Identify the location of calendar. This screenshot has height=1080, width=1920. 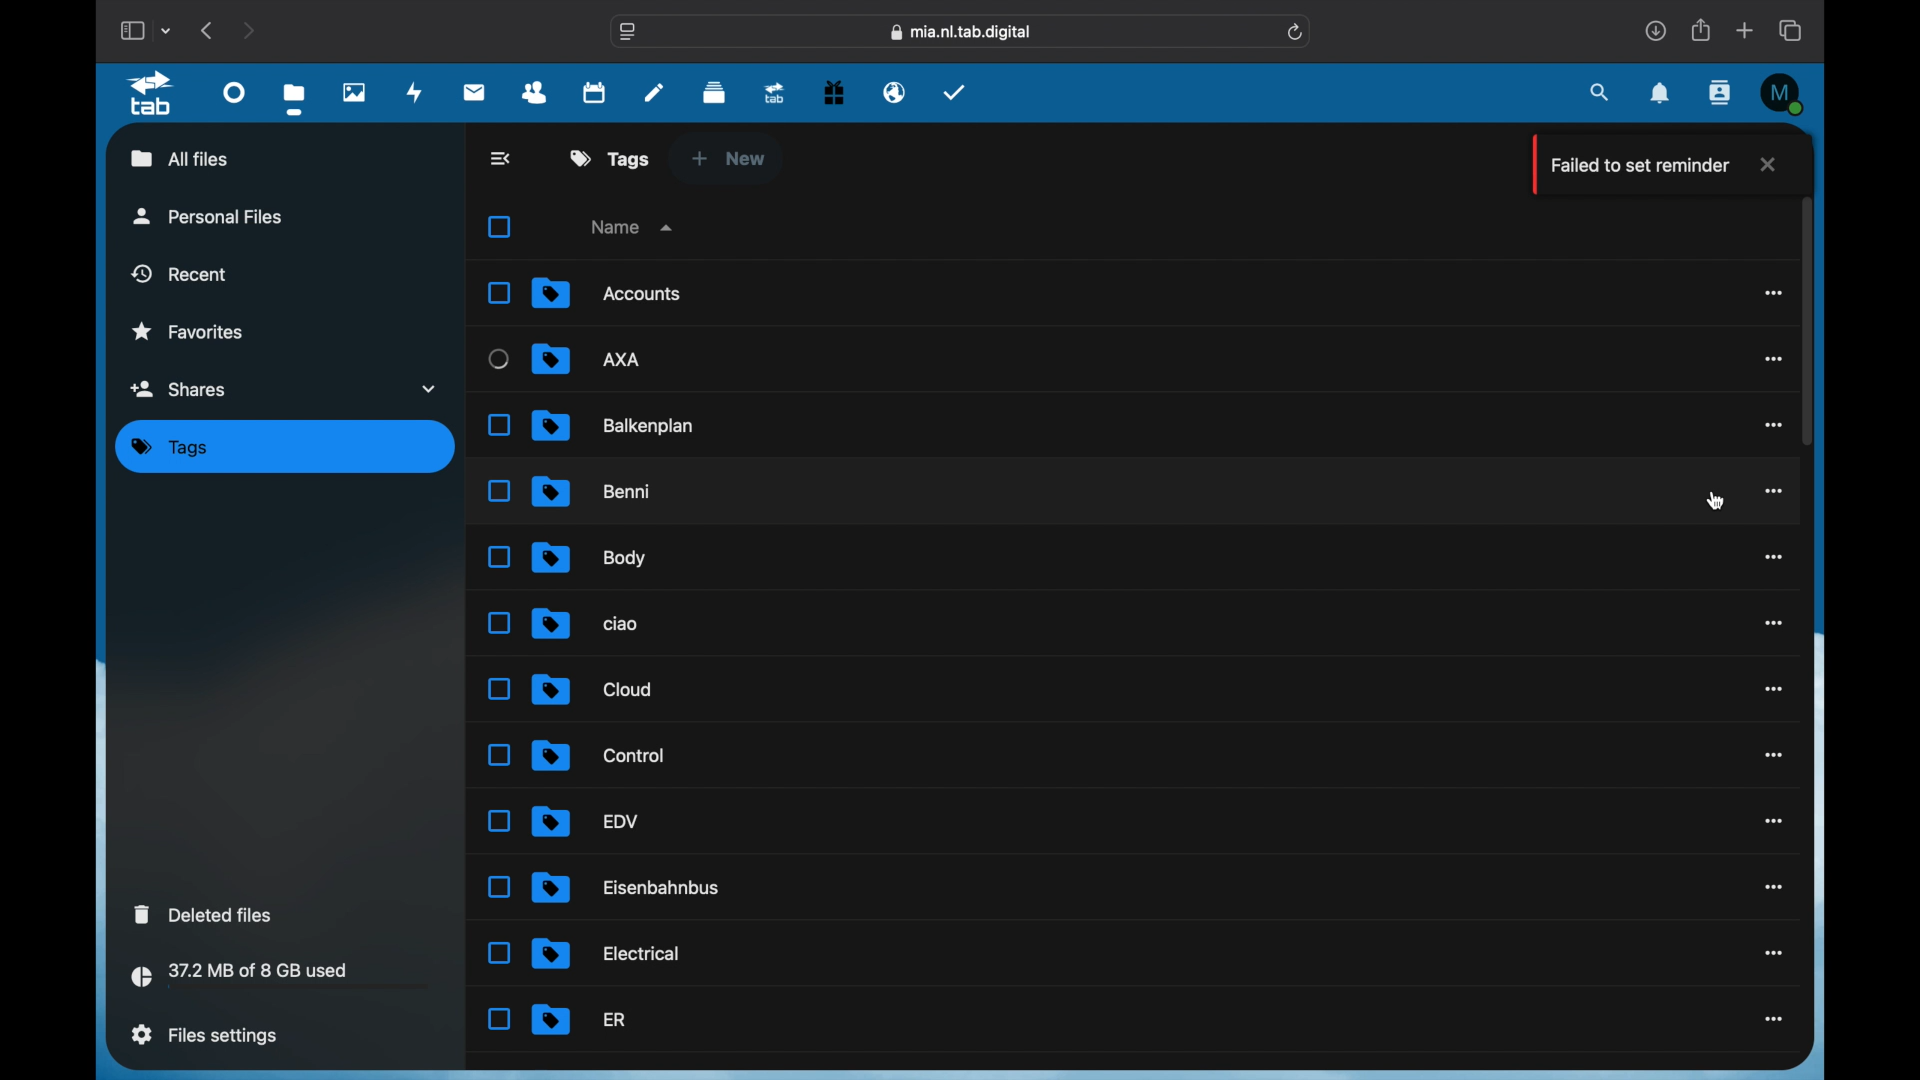
(596, 91).